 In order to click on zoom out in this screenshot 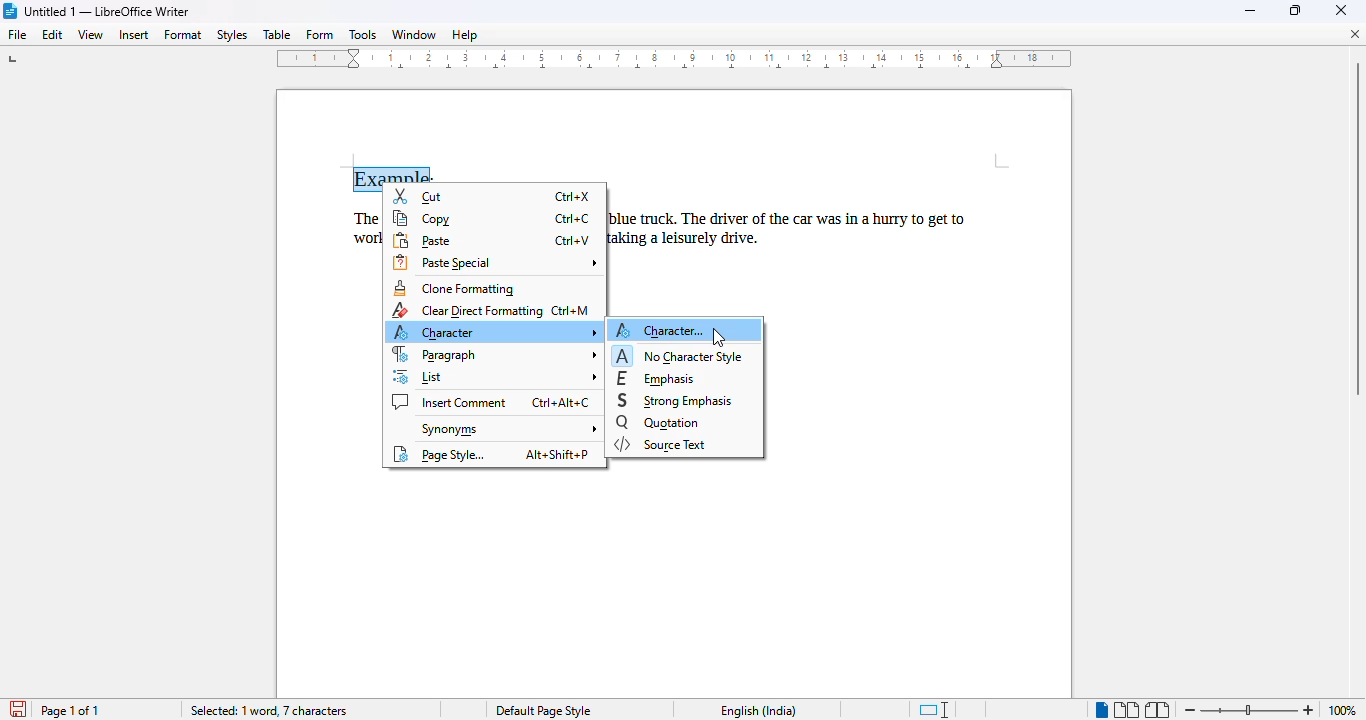, I will do `click(1190, 710)`.